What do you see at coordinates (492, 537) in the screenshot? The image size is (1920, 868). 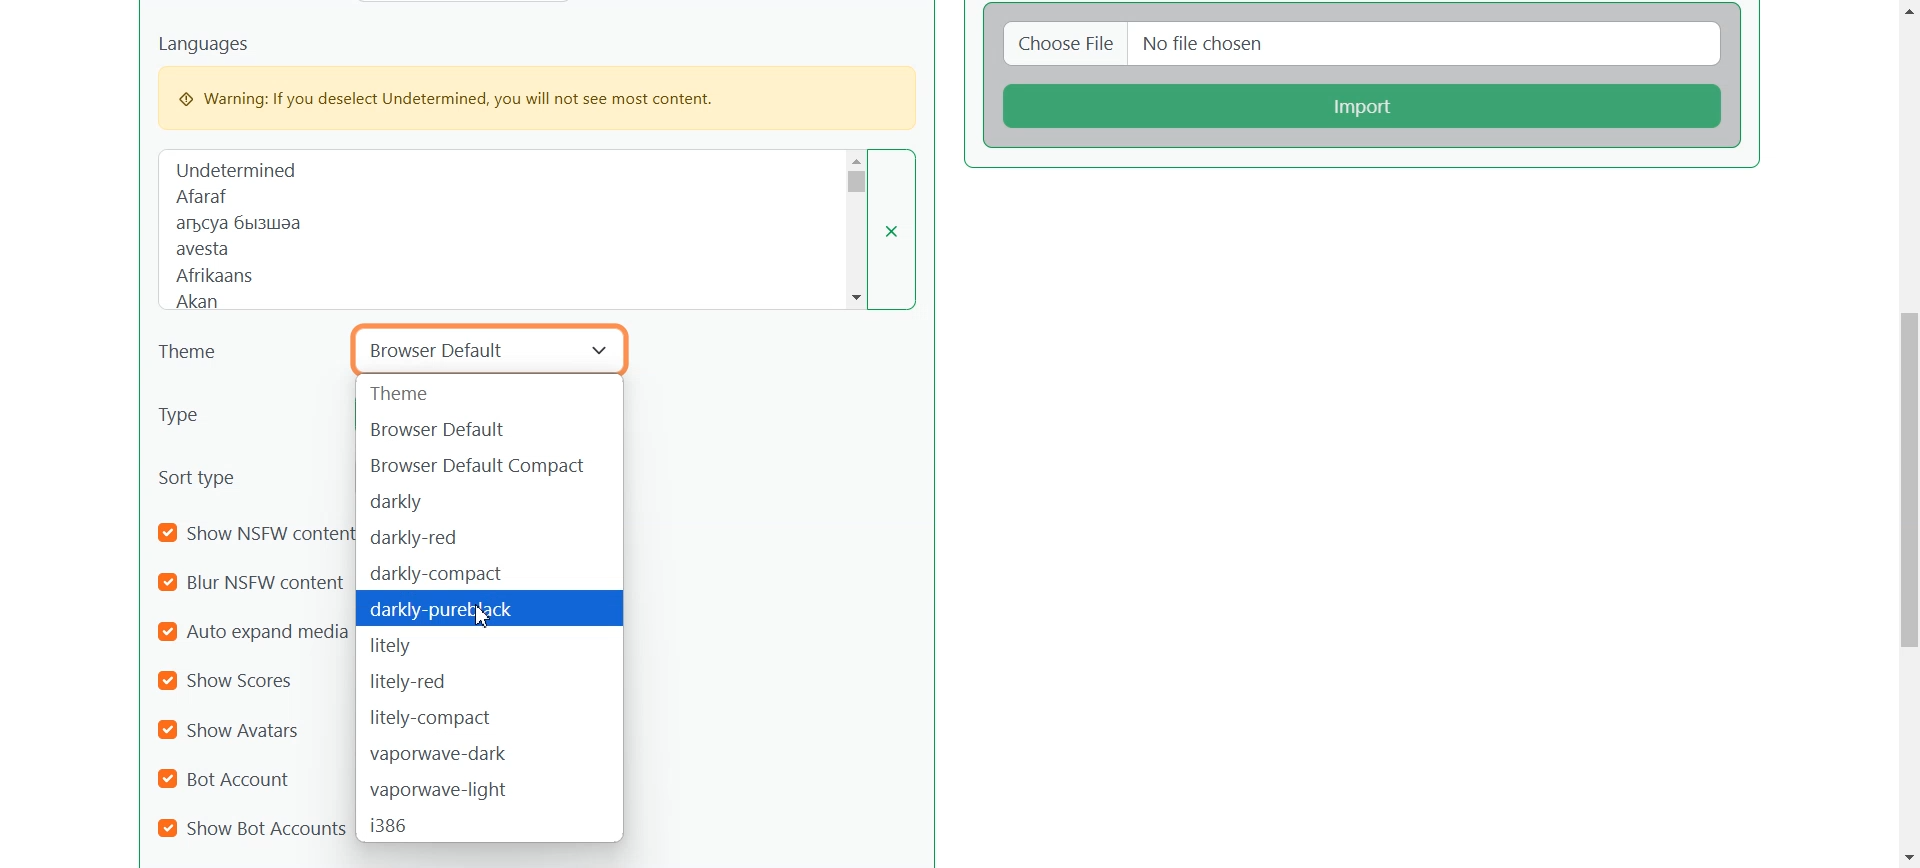 I see `darkly-red` at bounding box center [492, 537].